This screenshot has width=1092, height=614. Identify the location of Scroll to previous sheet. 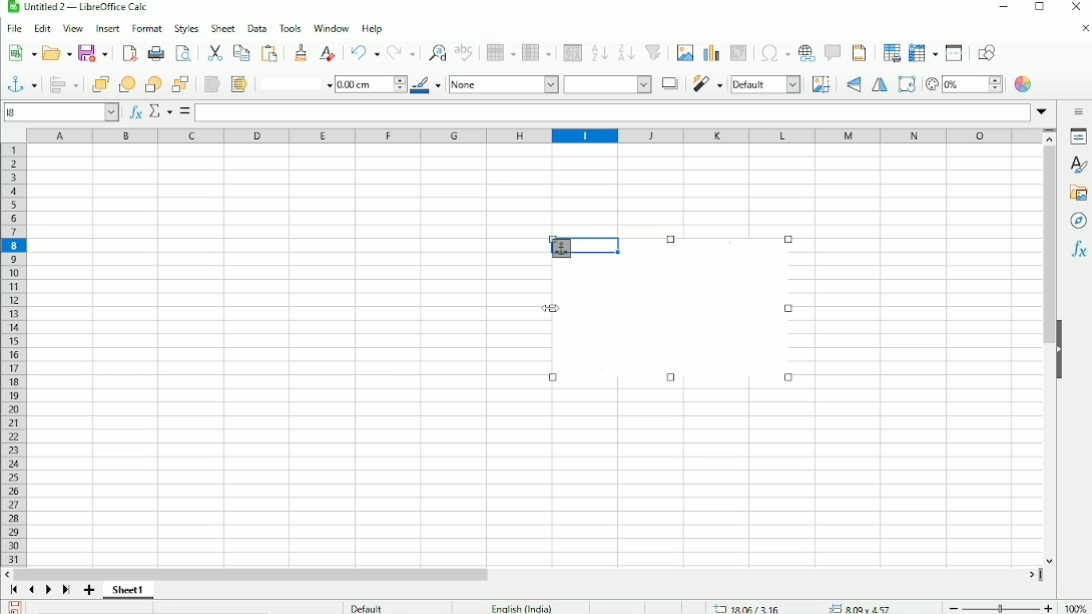
(32, 589).